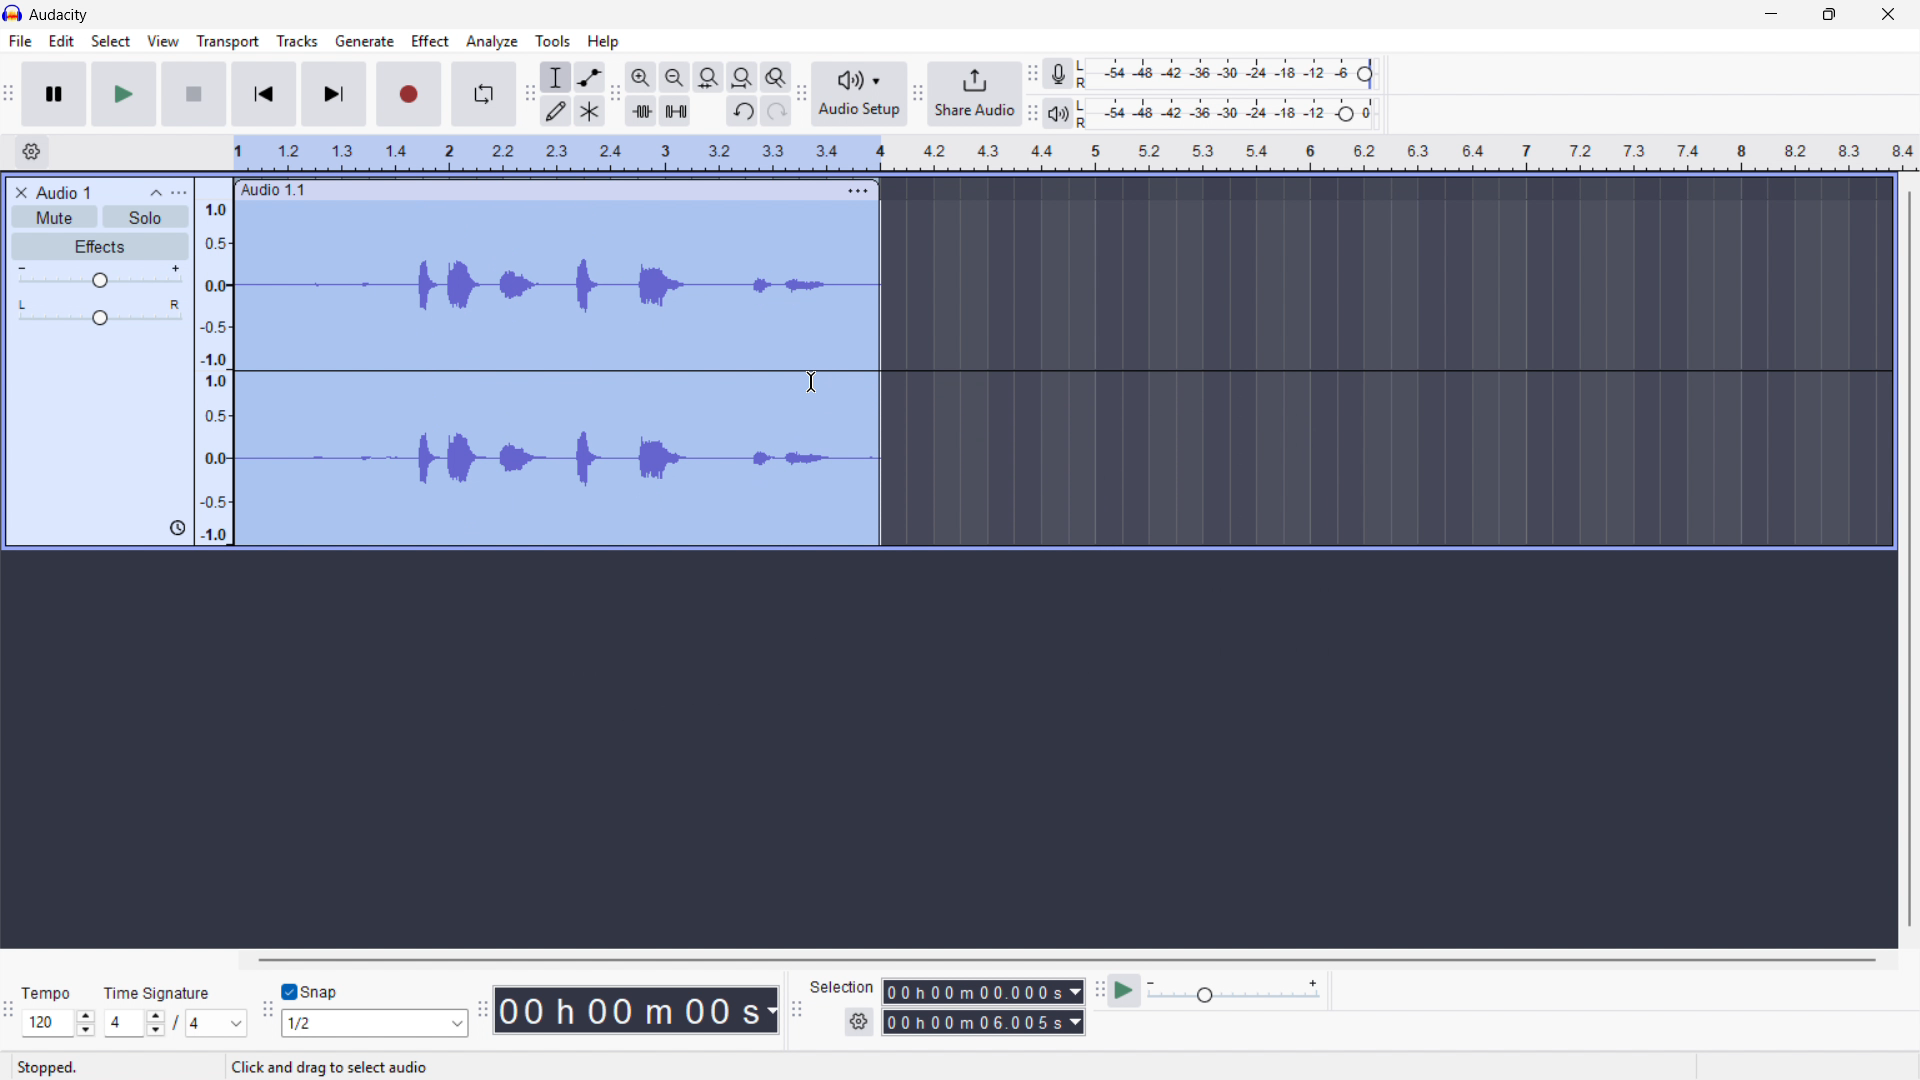 This screenshot has width=1920, height=1080. Describe the element at coordinates (56, 217) in the screenshot. I see `Mute` at that location.